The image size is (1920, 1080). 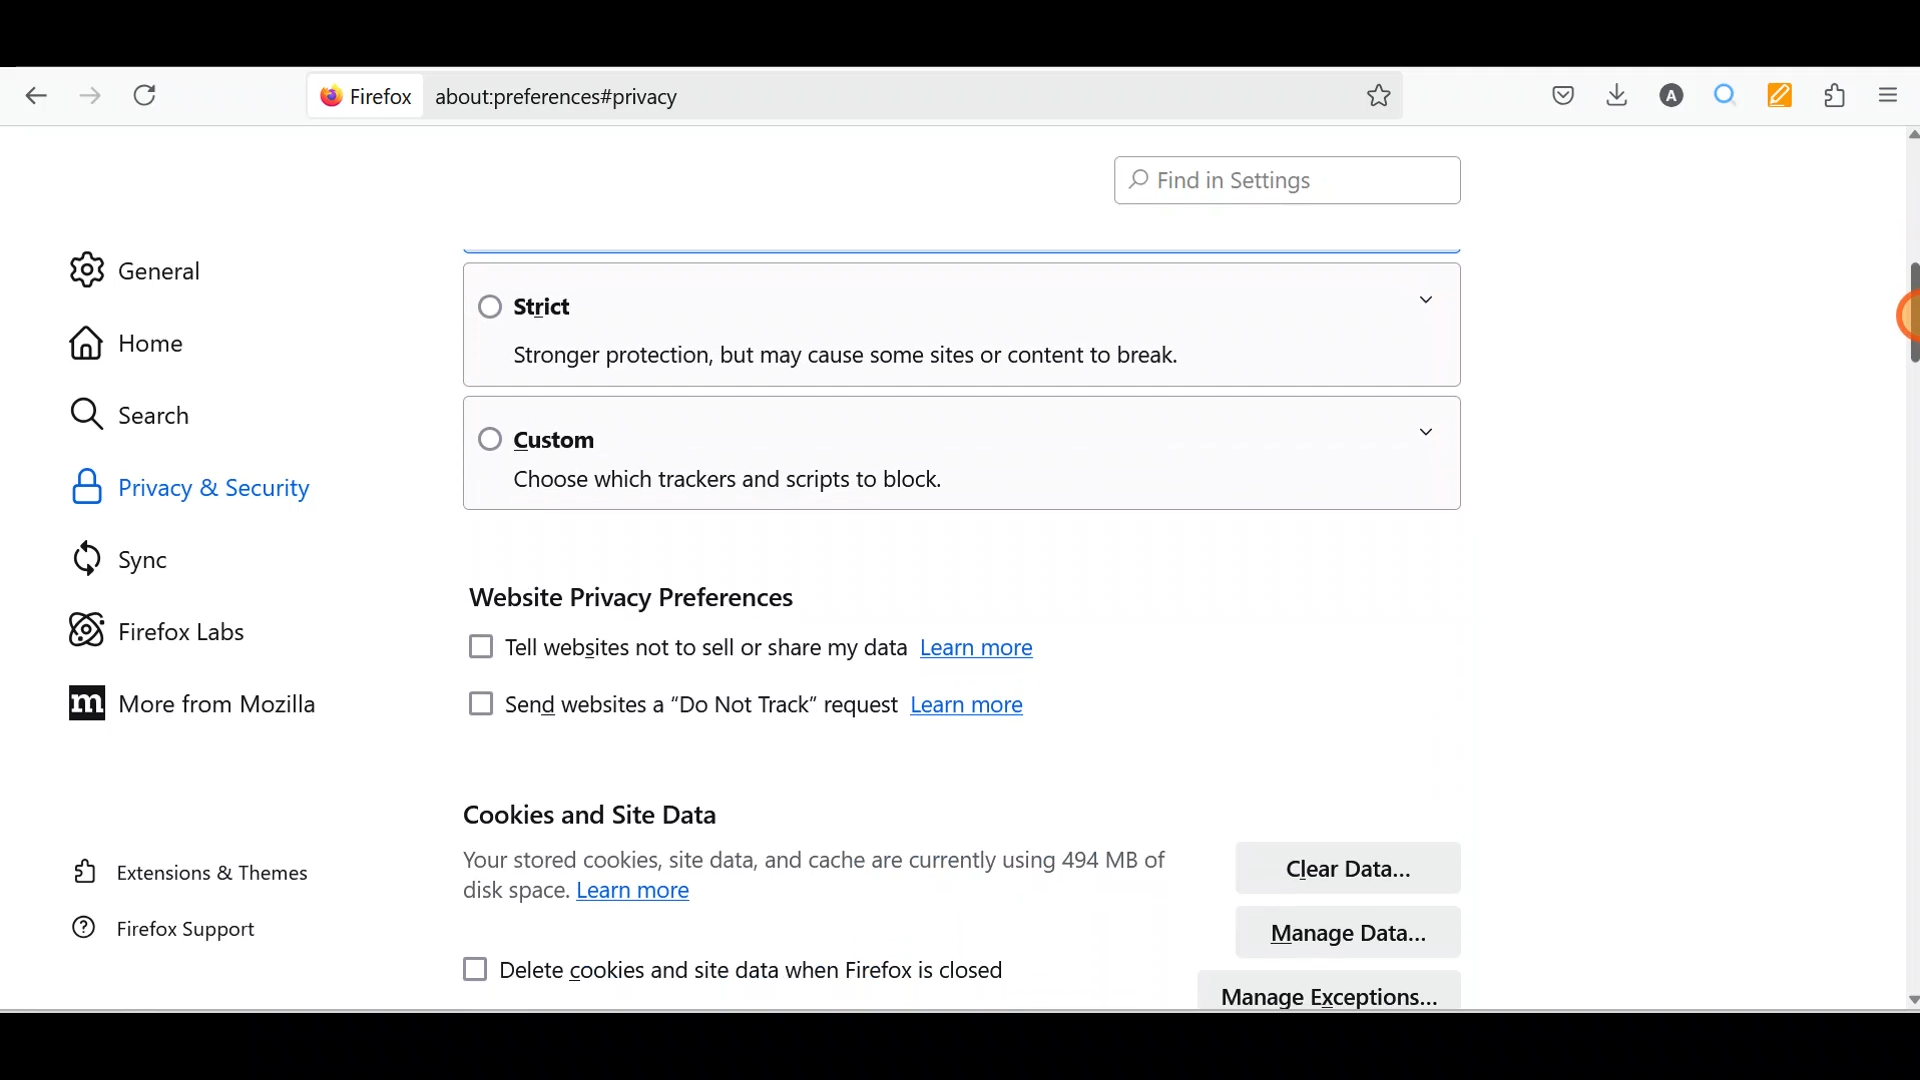 What do you see at coordinates (1352, 931) in the screenshot?
I see `Manage data` at bounding box center [1352, 931].